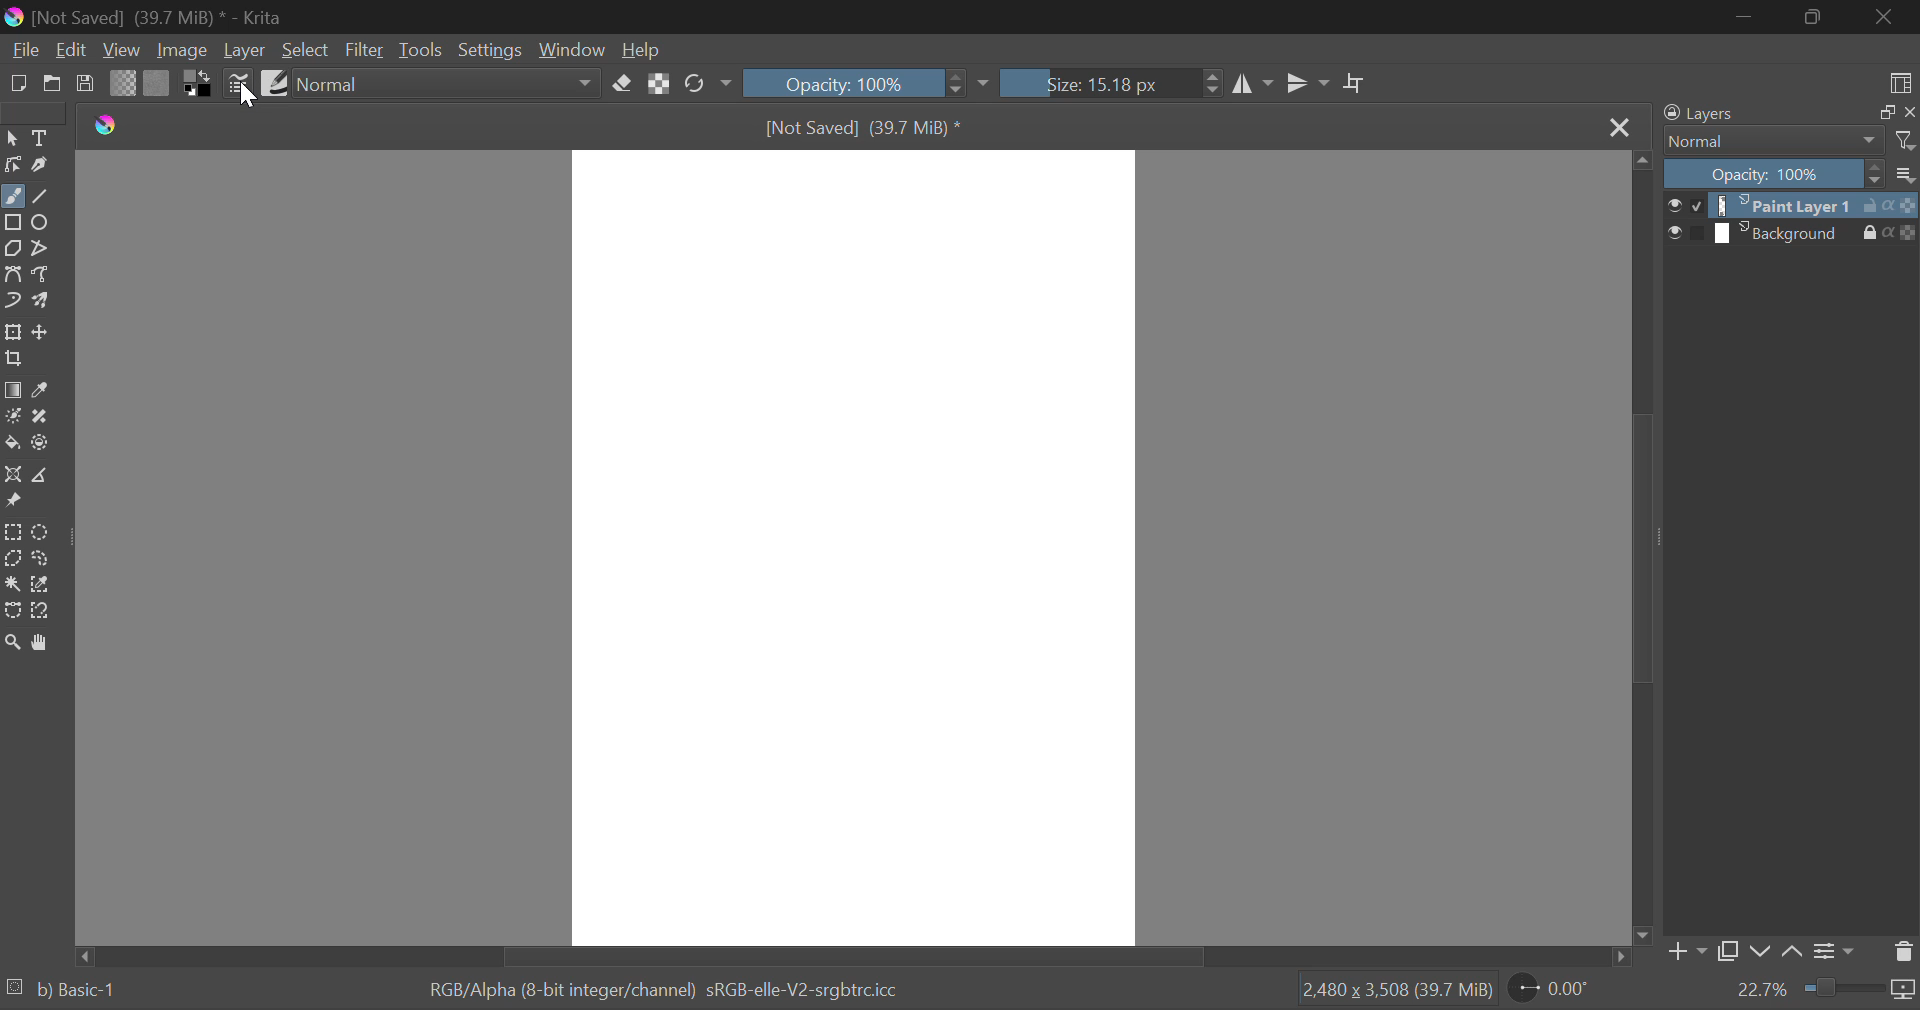  What do you see at coordinates (43, 474) in the screenshot?
I see `Measurement` at bounding box center [43, 474].